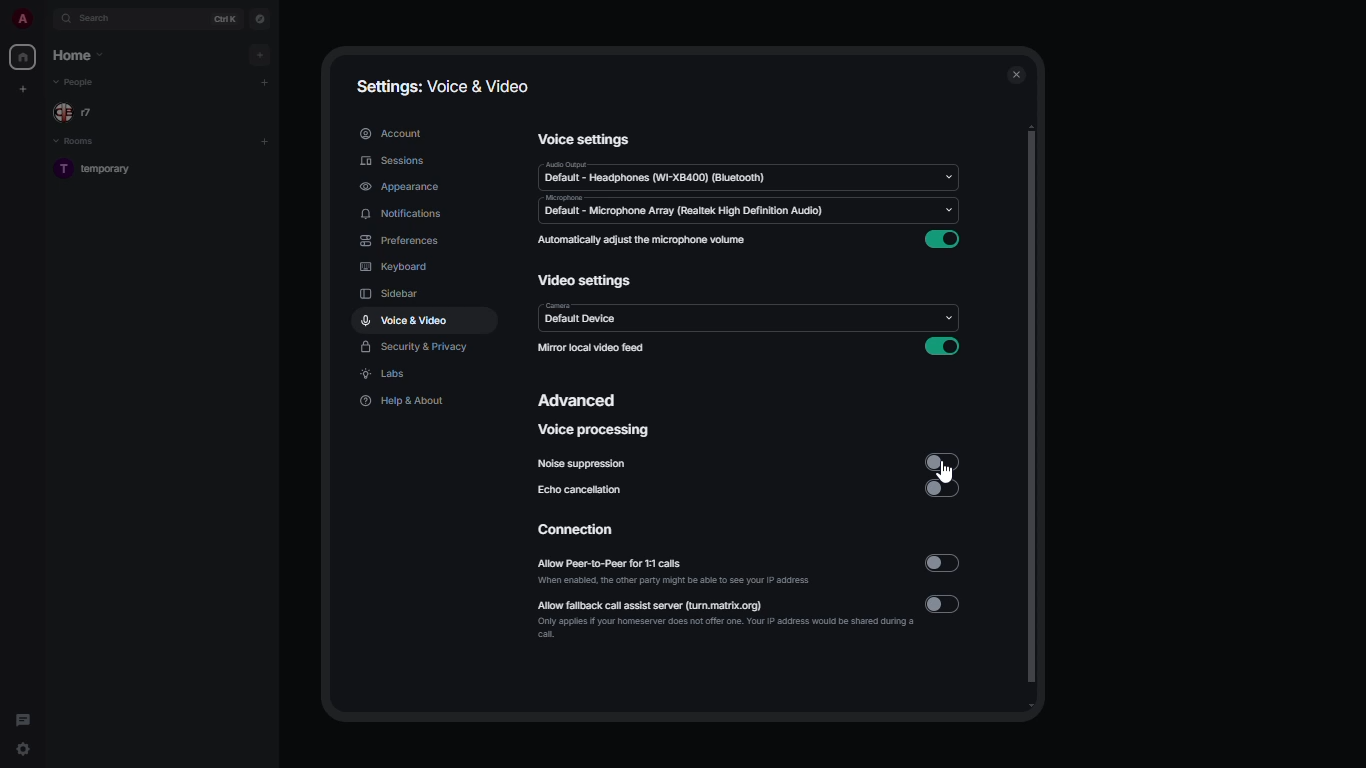 This screenshot has width=1366, height=768. I want to click on allow peer-to-peer for 1:1 calls, so click(677, 572).